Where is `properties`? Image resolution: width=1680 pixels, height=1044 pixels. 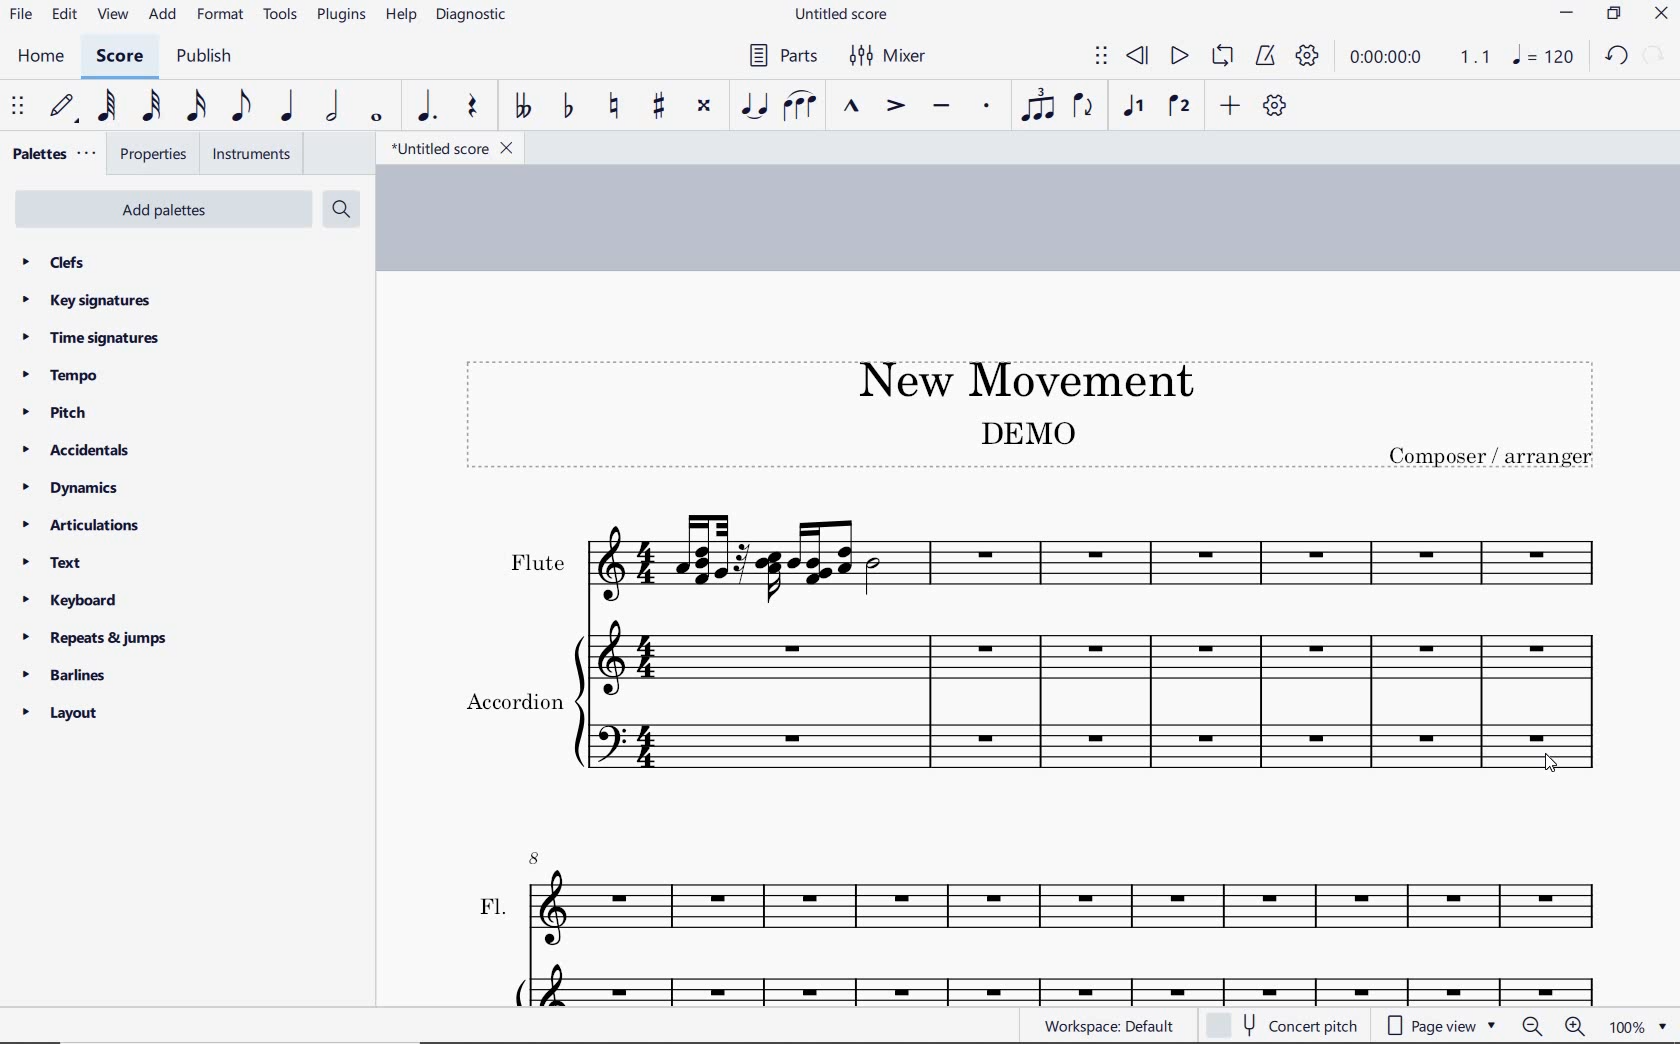
properties is located at coordinates (155, 156).